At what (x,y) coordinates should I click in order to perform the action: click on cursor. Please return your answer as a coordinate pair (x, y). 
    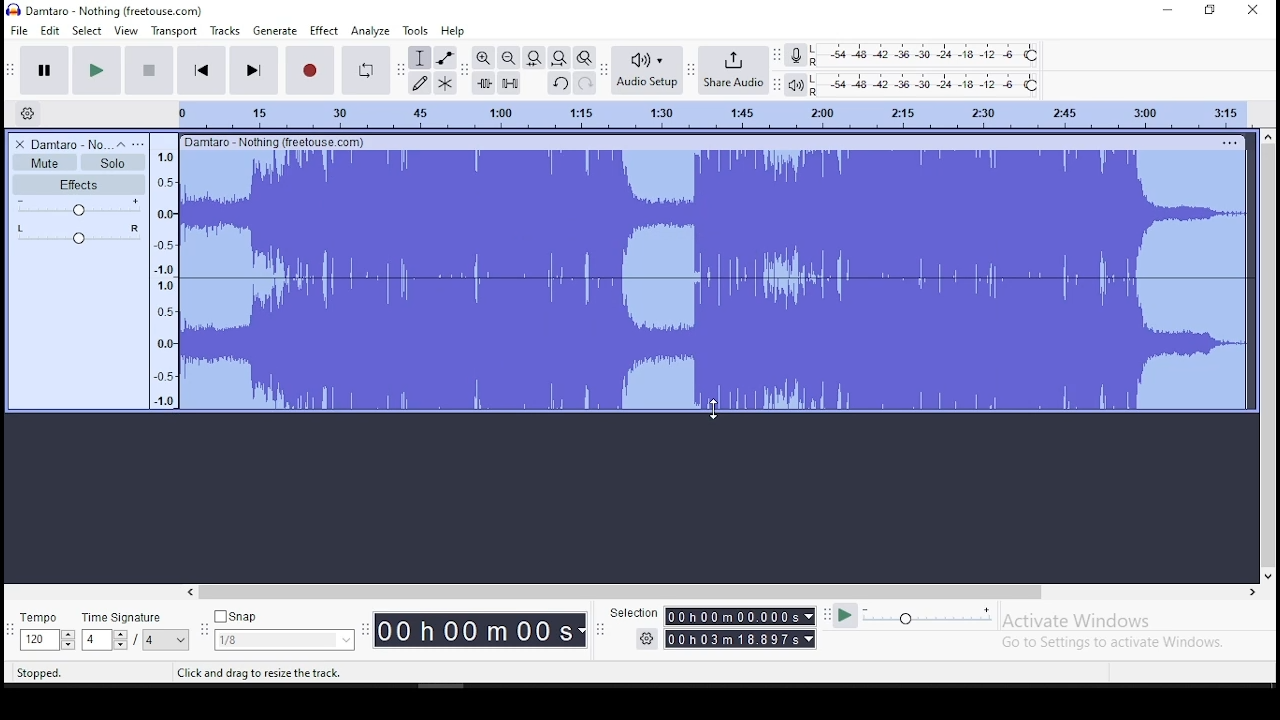
    Looking at the image, I should click on (712, 410).